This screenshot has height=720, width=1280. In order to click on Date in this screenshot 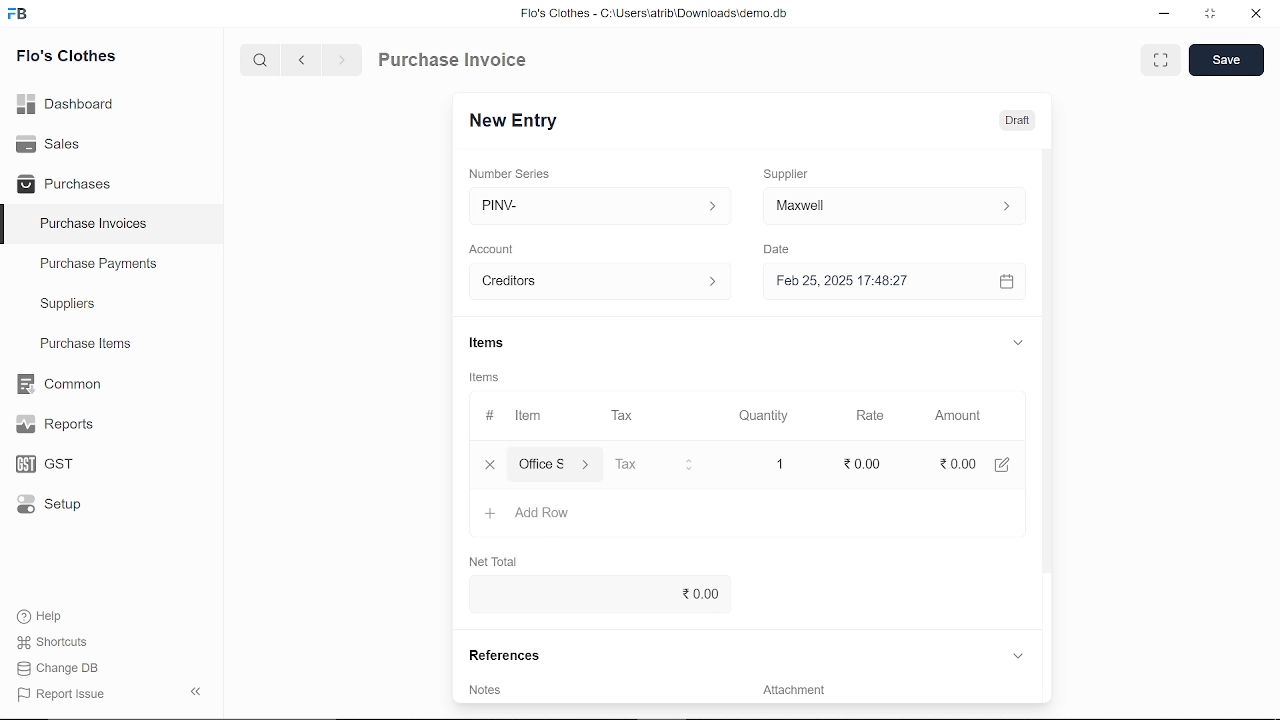, I will do `click(782, 250)`.